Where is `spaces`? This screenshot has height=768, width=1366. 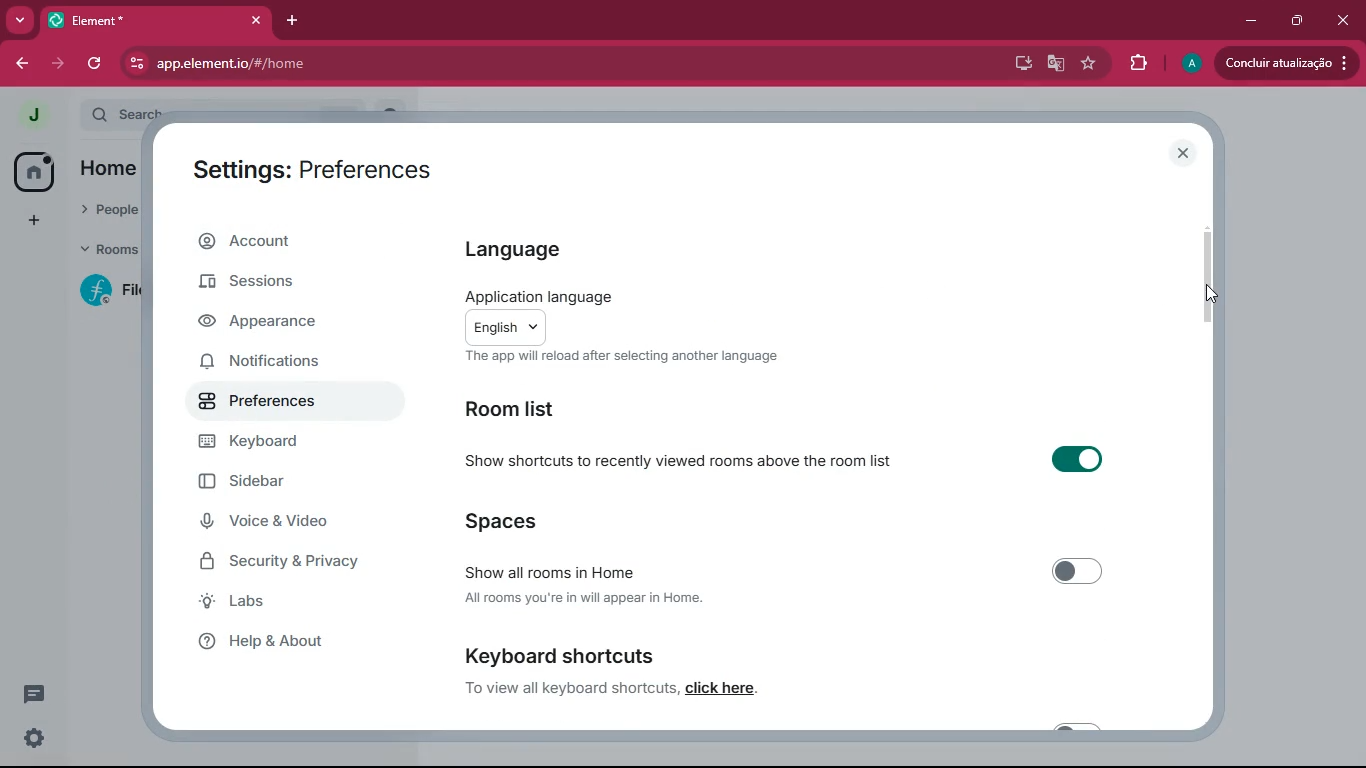 spaces is located at coordinates (554, 523).